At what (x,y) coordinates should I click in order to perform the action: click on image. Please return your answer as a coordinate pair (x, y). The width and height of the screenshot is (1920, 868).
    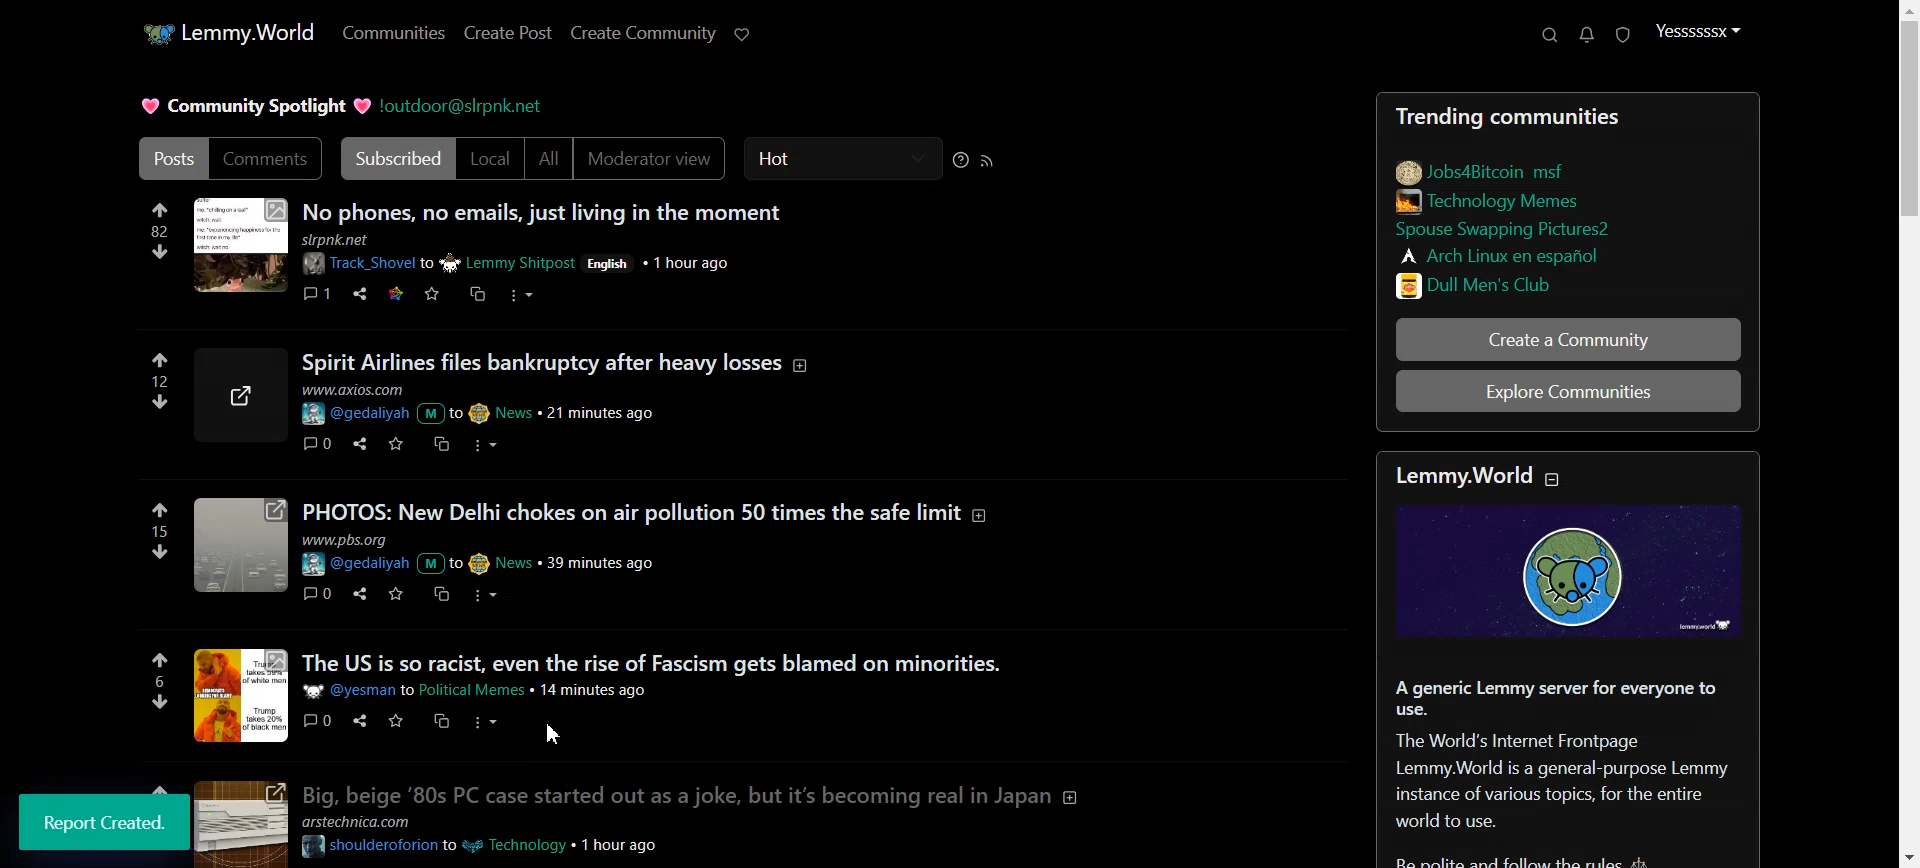
    Looking at the image, I should click on (236, 823).